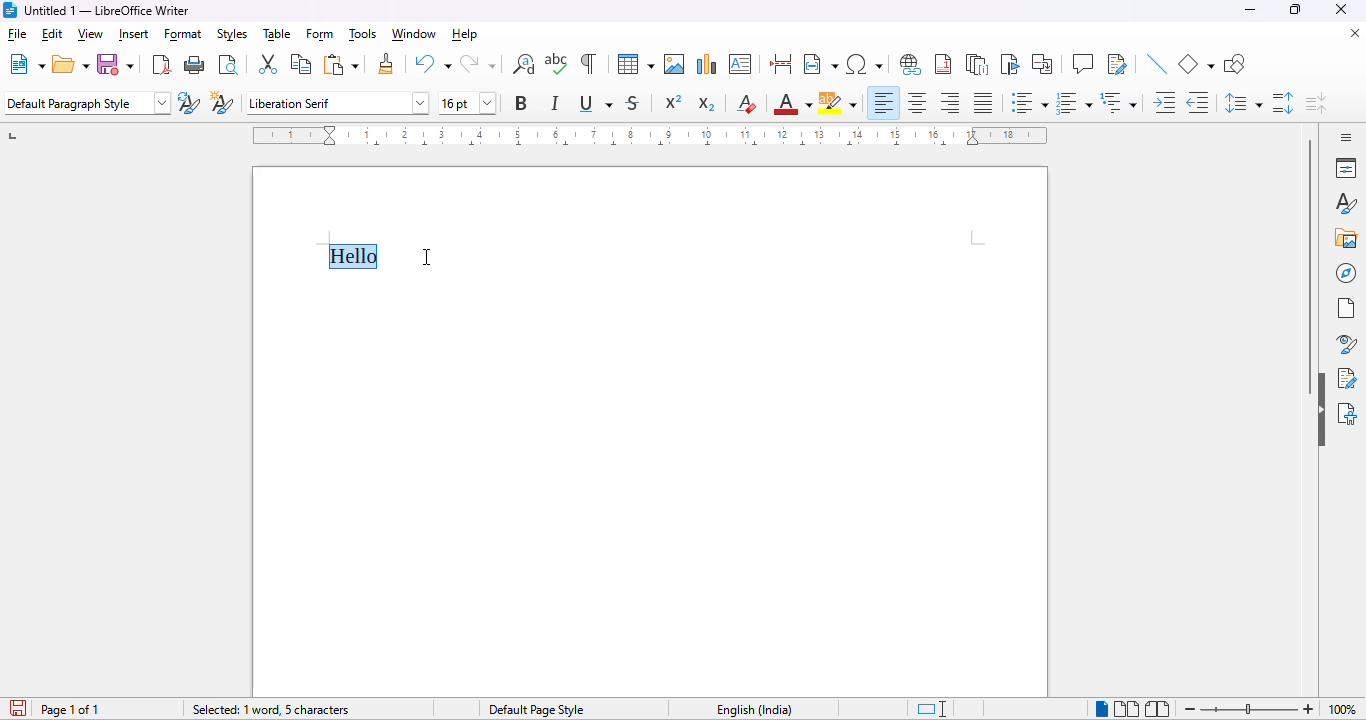 The image size is (1366, 720). What do you see at coordinates (1348, 414) in the screenshot?
I see `accessibility check` at bounding box center [1348, 414].